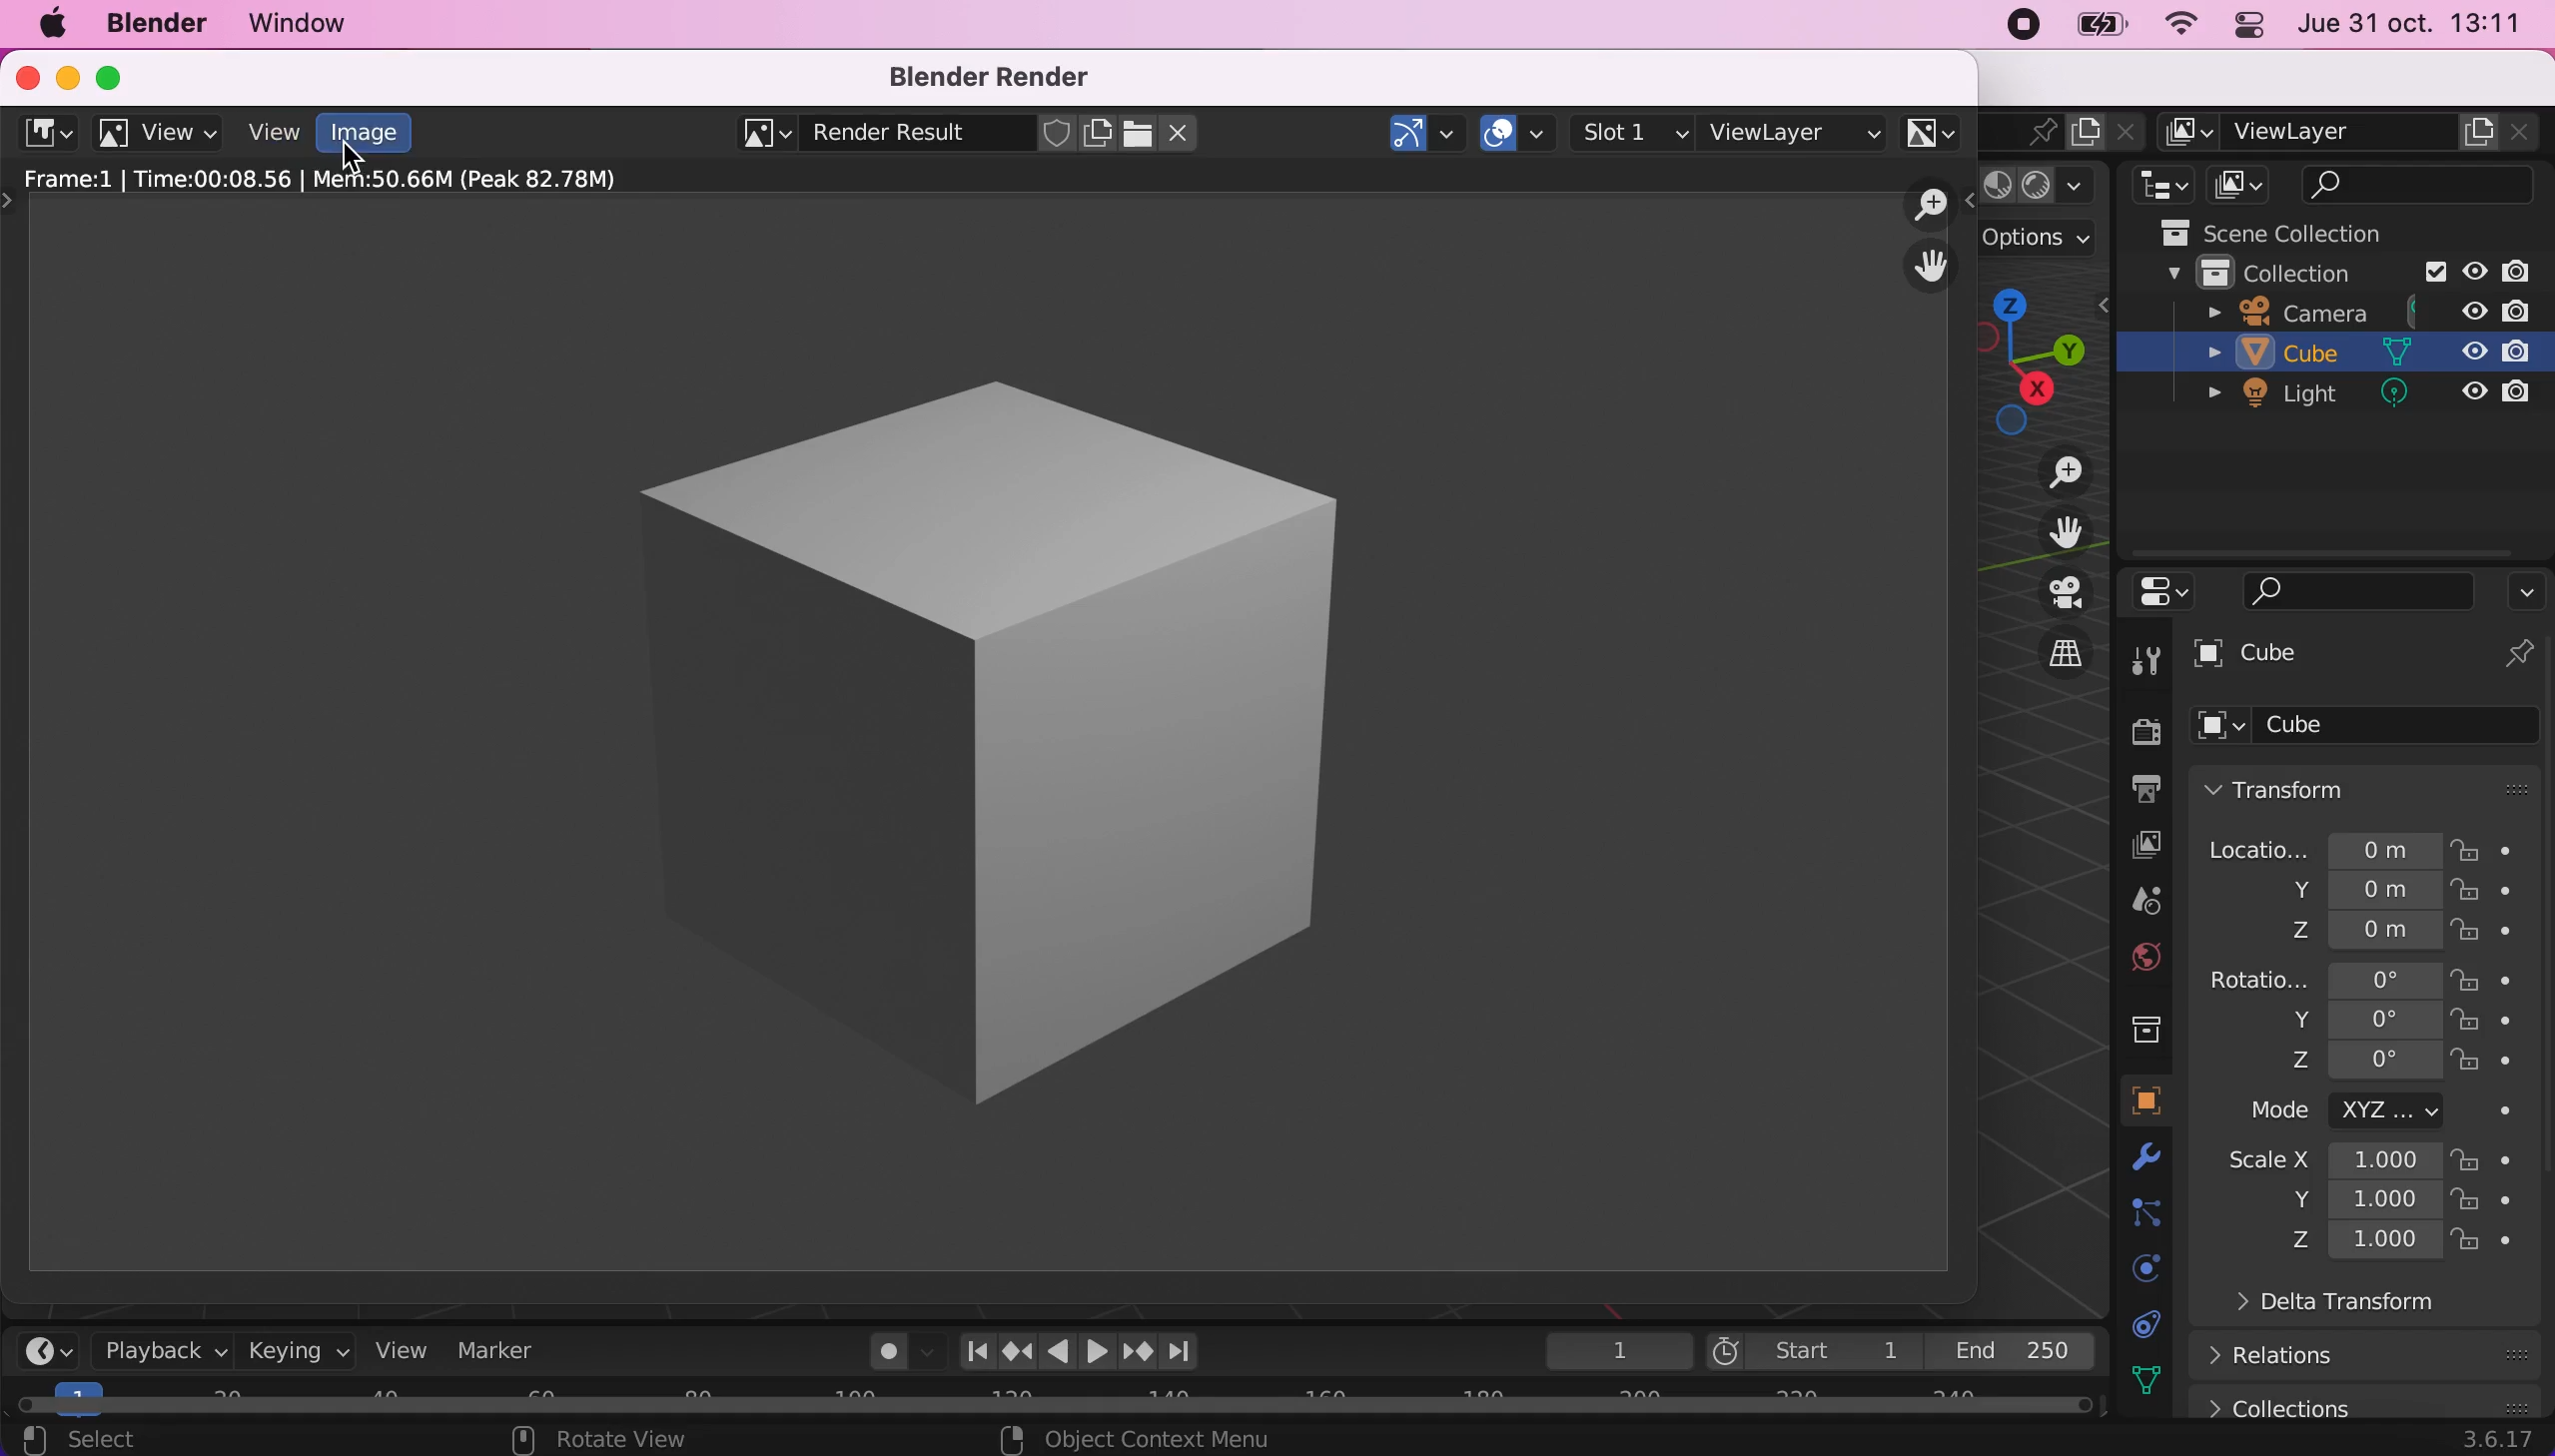  I want to click on render, so click(2145, 734).